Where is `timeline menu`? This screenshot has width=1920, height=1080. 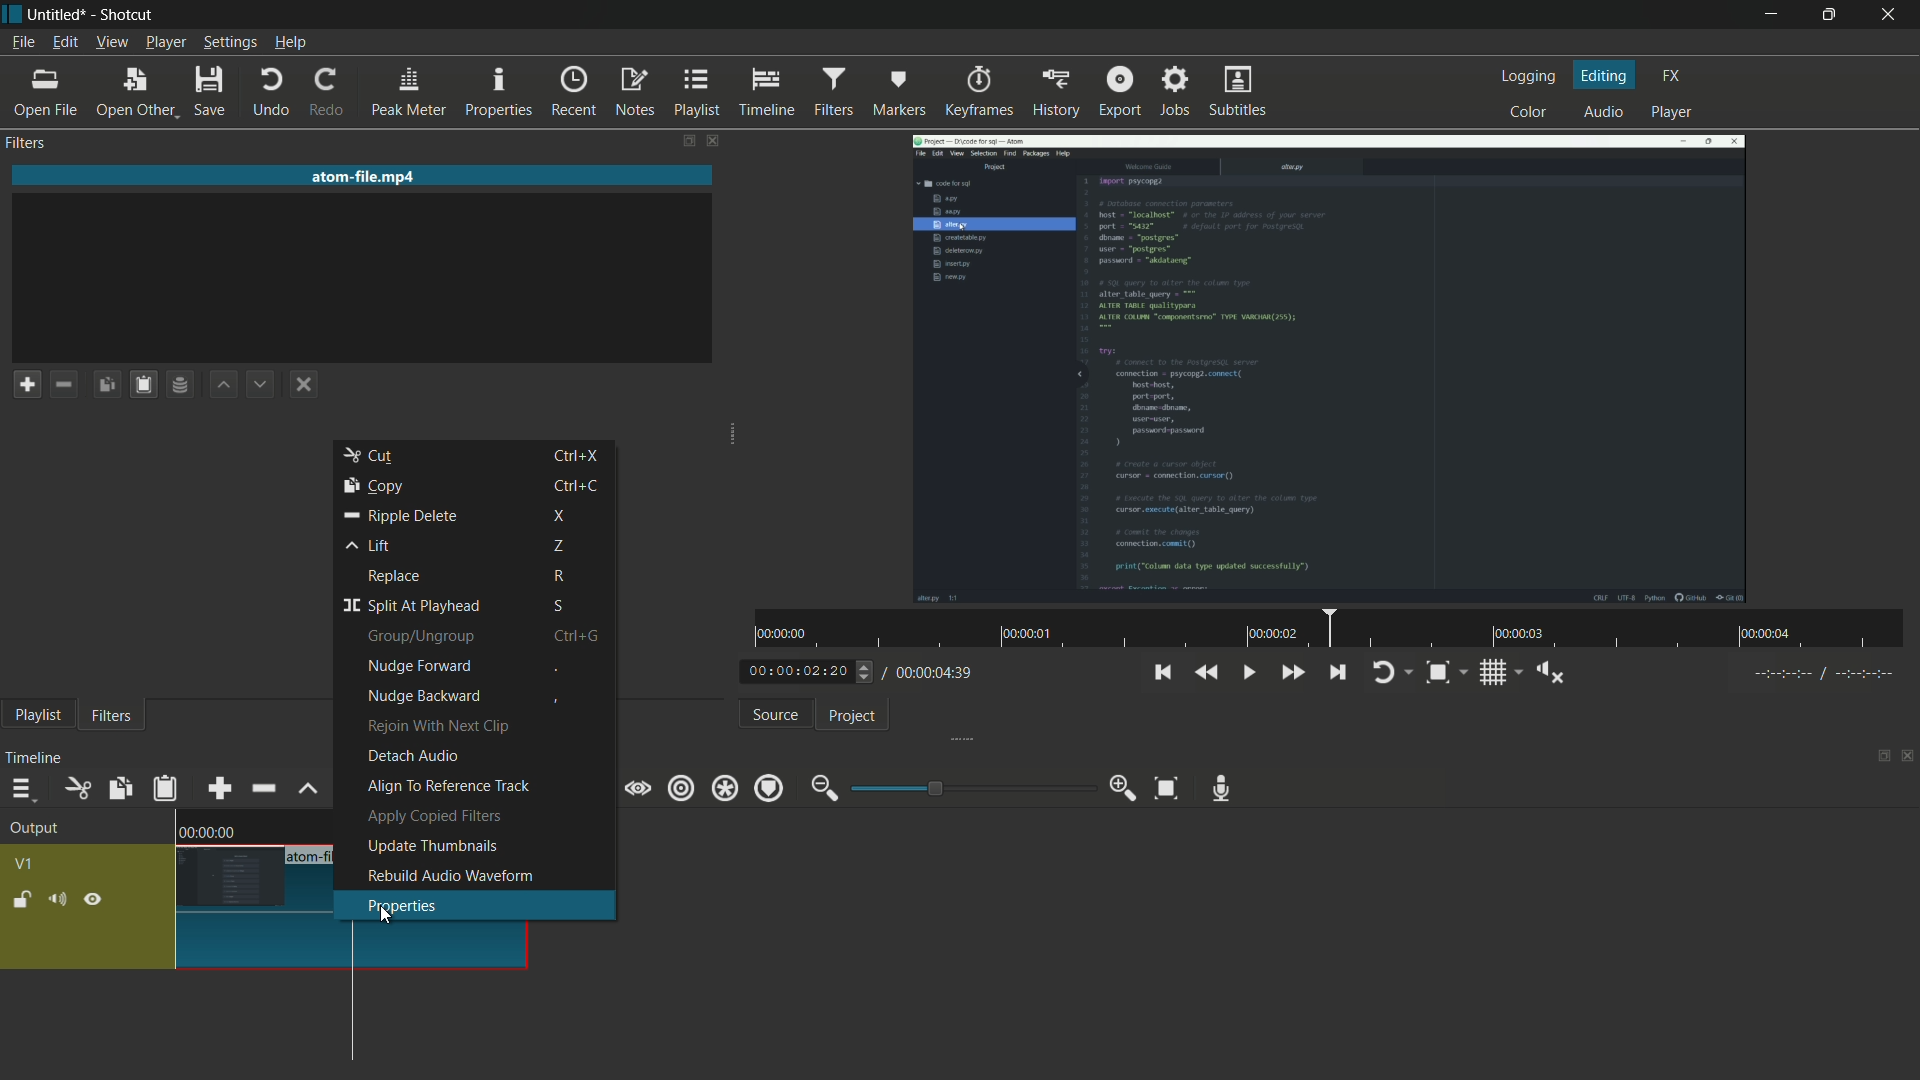
timeline menu is located at coordinates (27, 790).